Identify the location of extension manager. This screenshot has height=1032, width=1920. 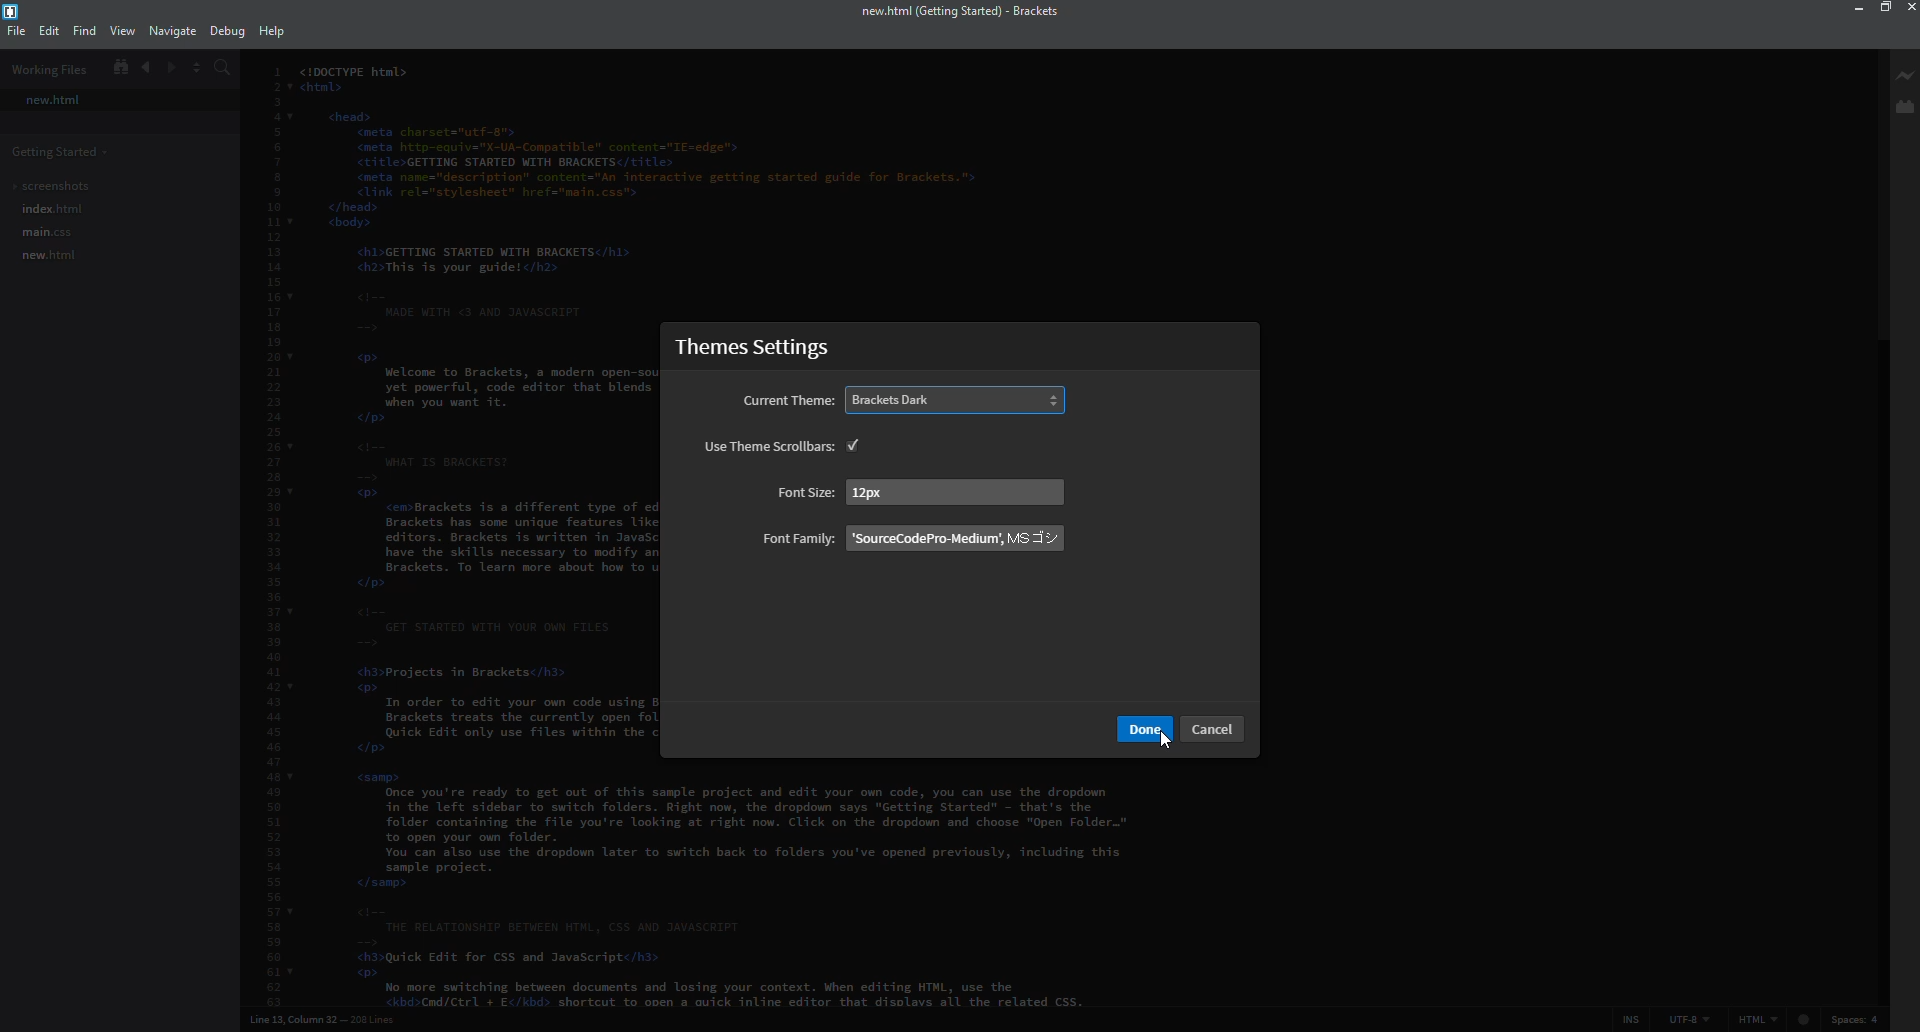
(1905, 107).